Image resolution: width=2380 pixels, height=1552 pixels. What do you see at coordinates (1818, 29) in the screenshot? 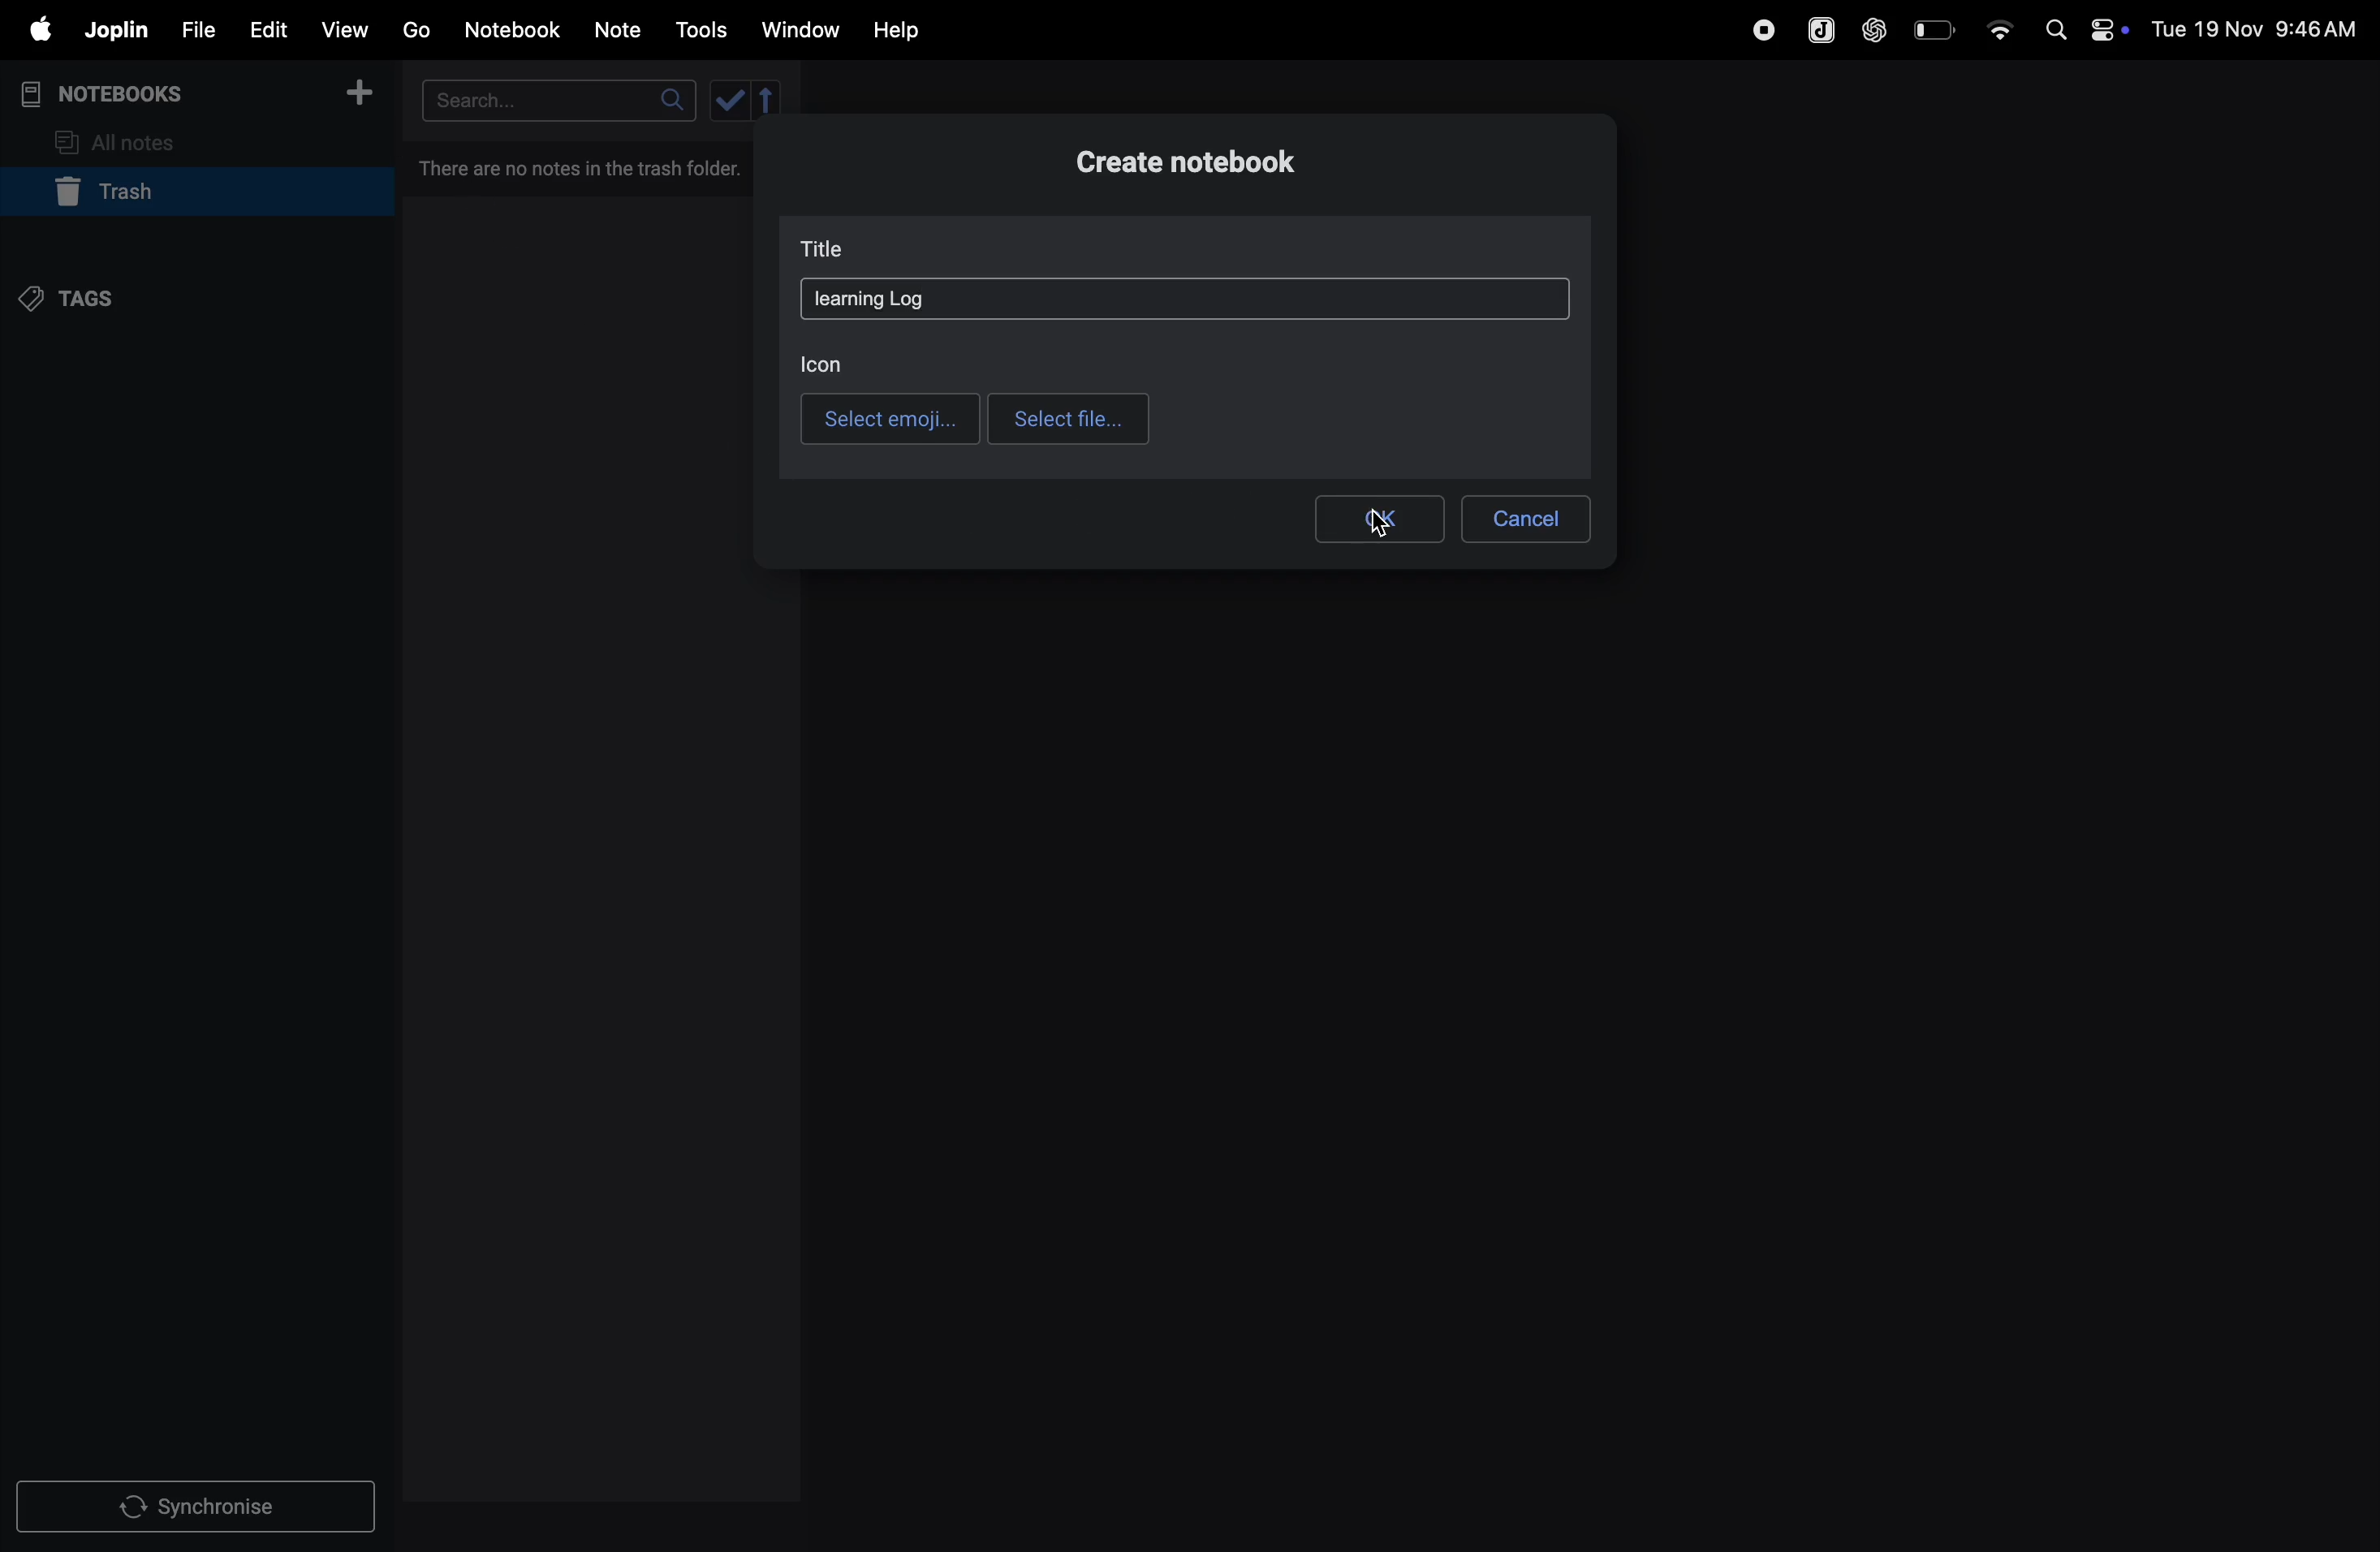
I see `joplin` at bounding box center [1818, 29].